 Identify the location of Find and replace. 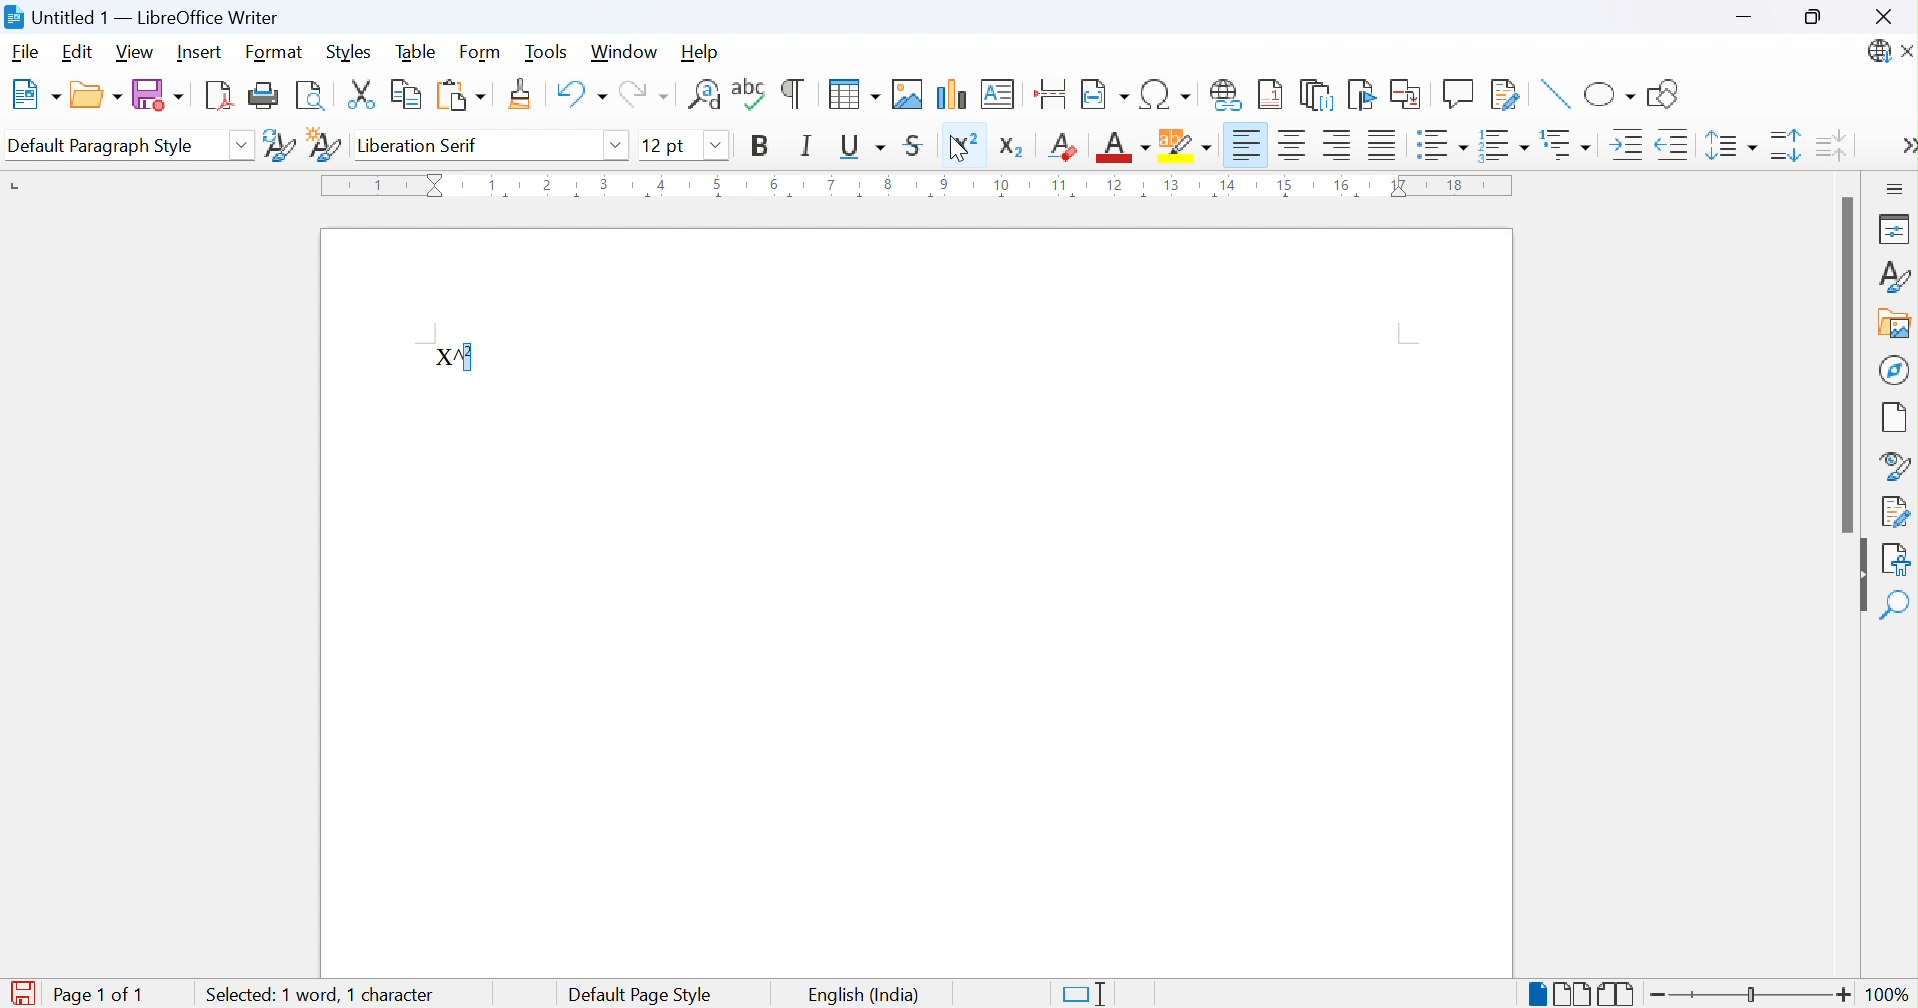
(705, 93).